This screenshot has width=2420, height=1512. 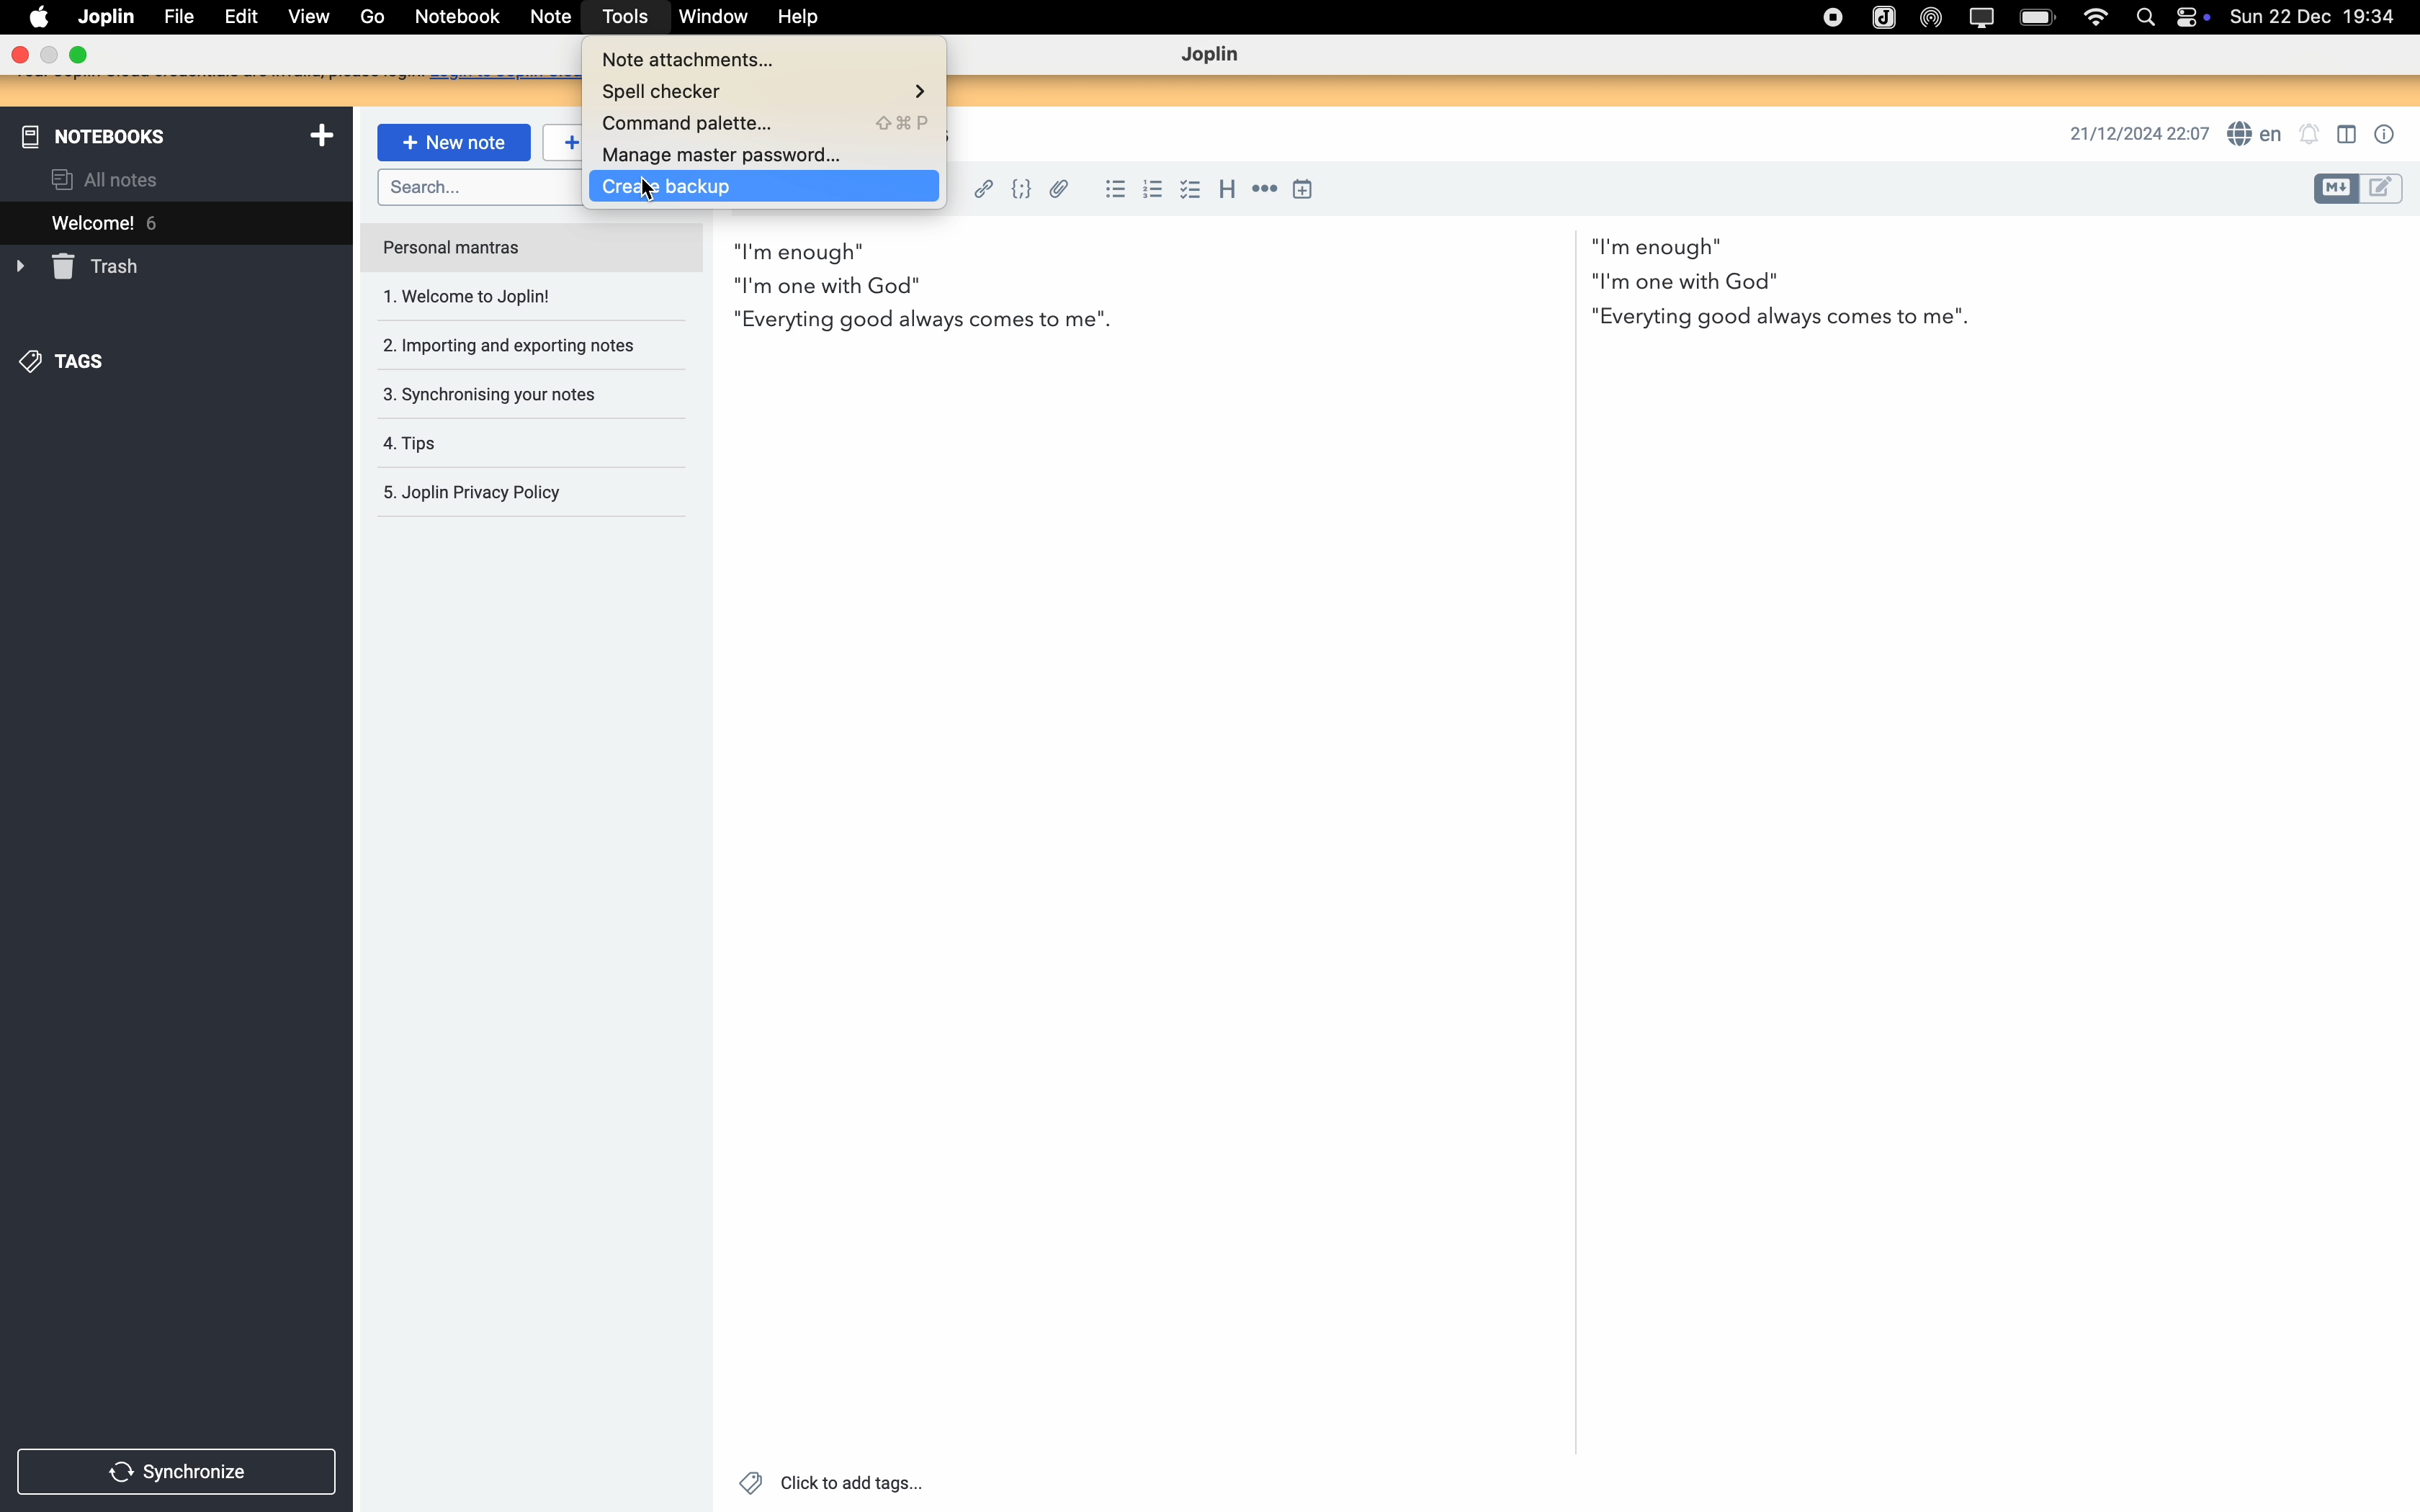 What do you see at coordinates (832, 1481) in the screenshot?
I see `click to add tags` at bounding box center [832, 1481].